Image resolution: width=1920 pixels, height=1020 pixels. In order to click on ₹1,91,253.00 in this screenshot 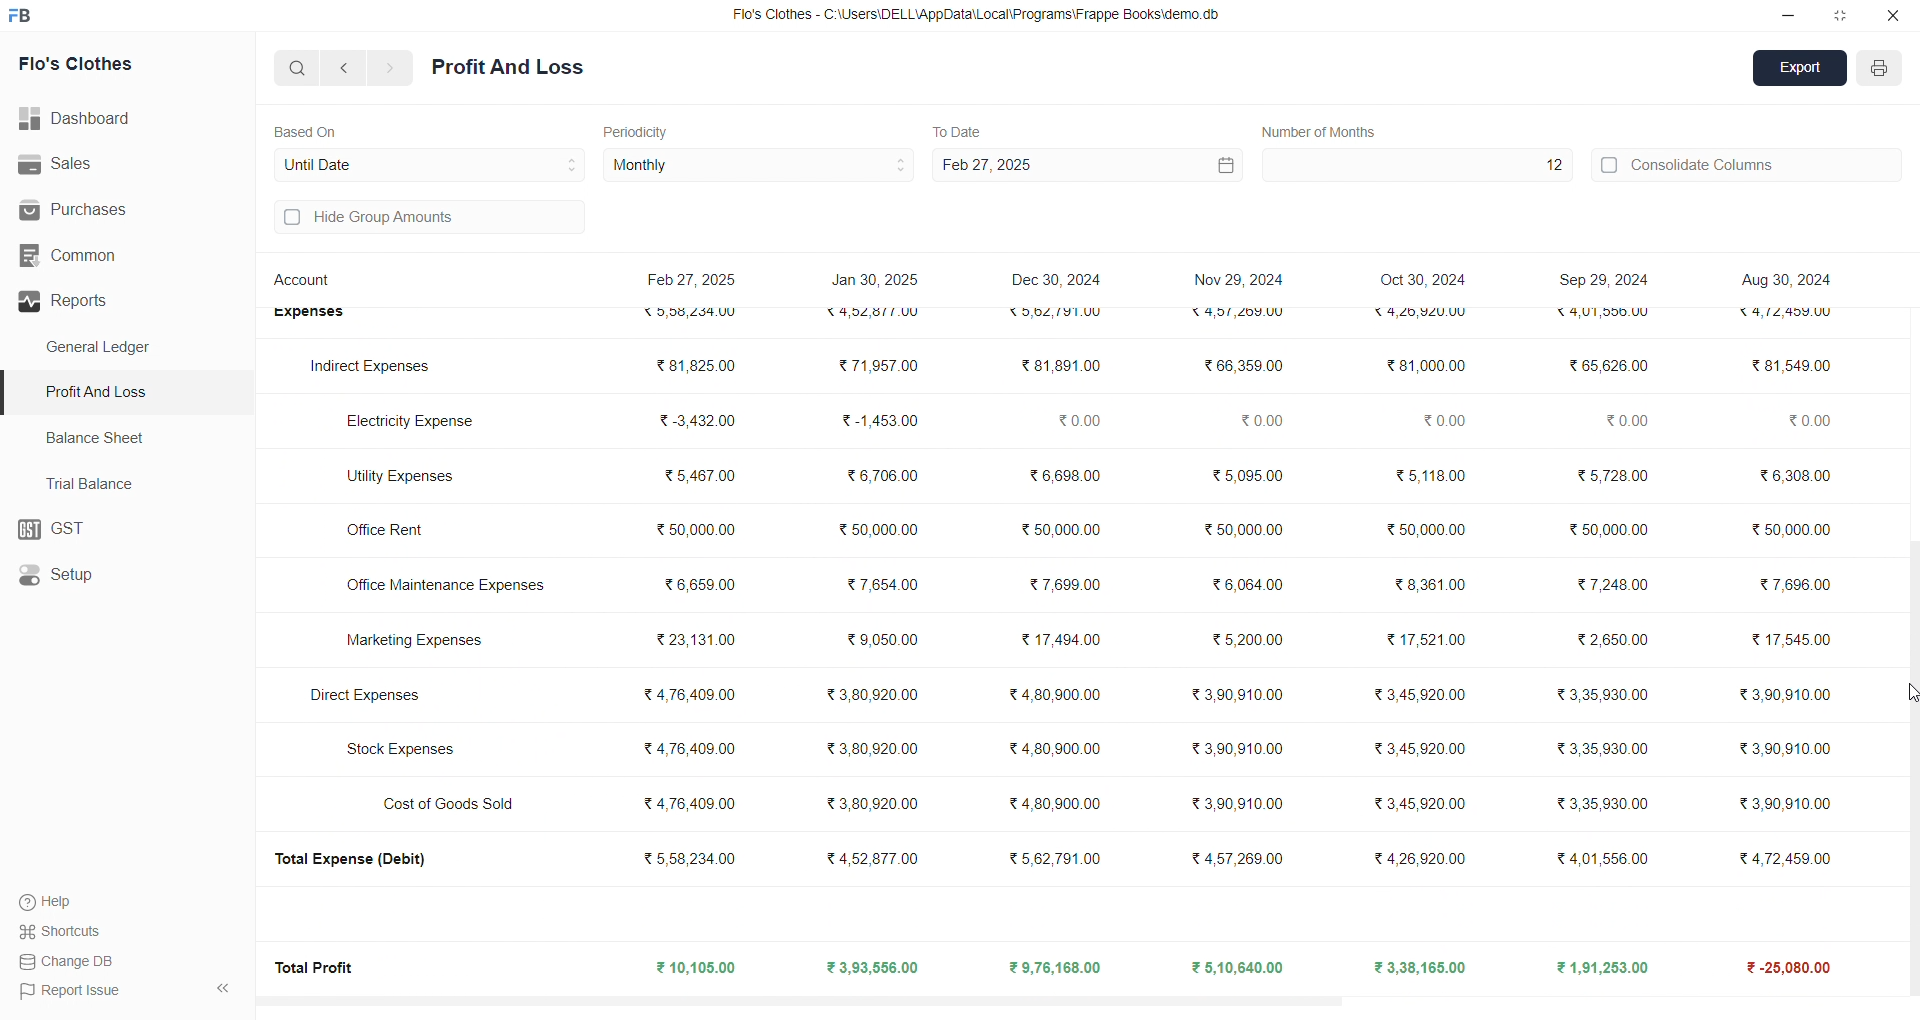, I will do `click(1592, 967)`.